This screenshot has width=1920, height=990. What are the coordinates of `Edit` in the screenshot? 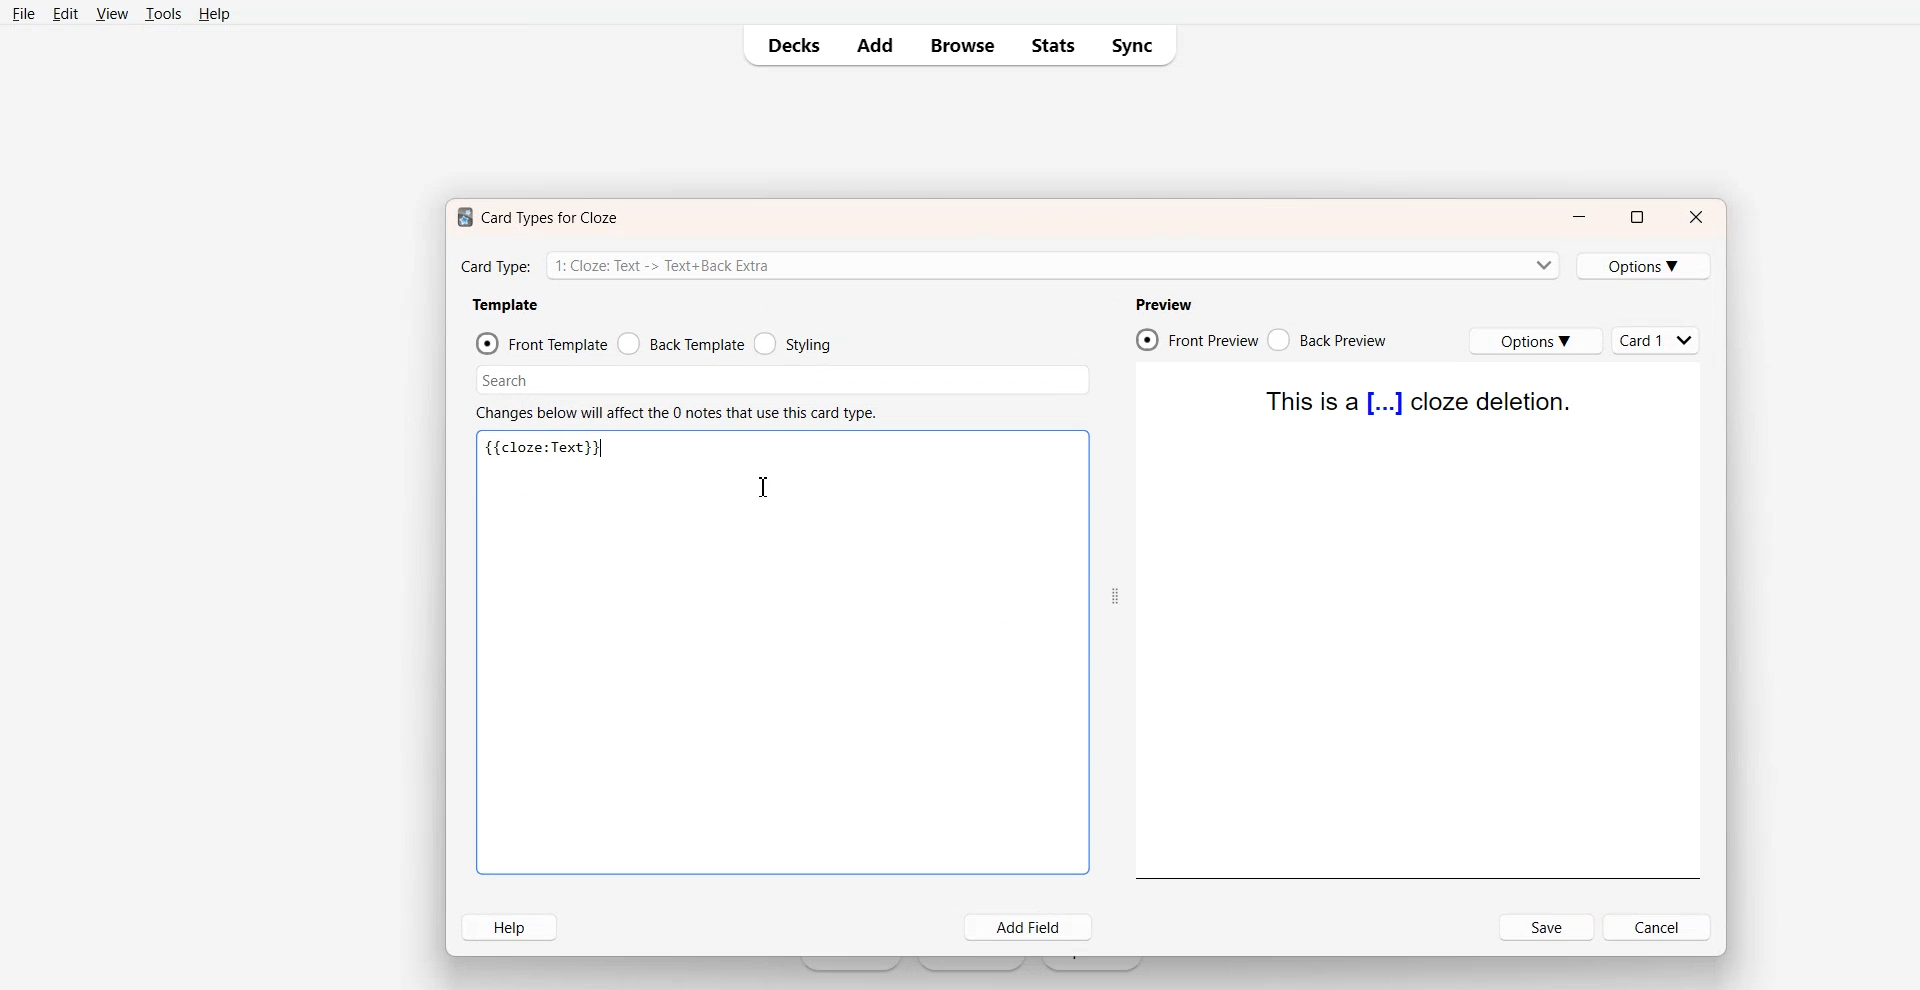 It's located at (64, 13).